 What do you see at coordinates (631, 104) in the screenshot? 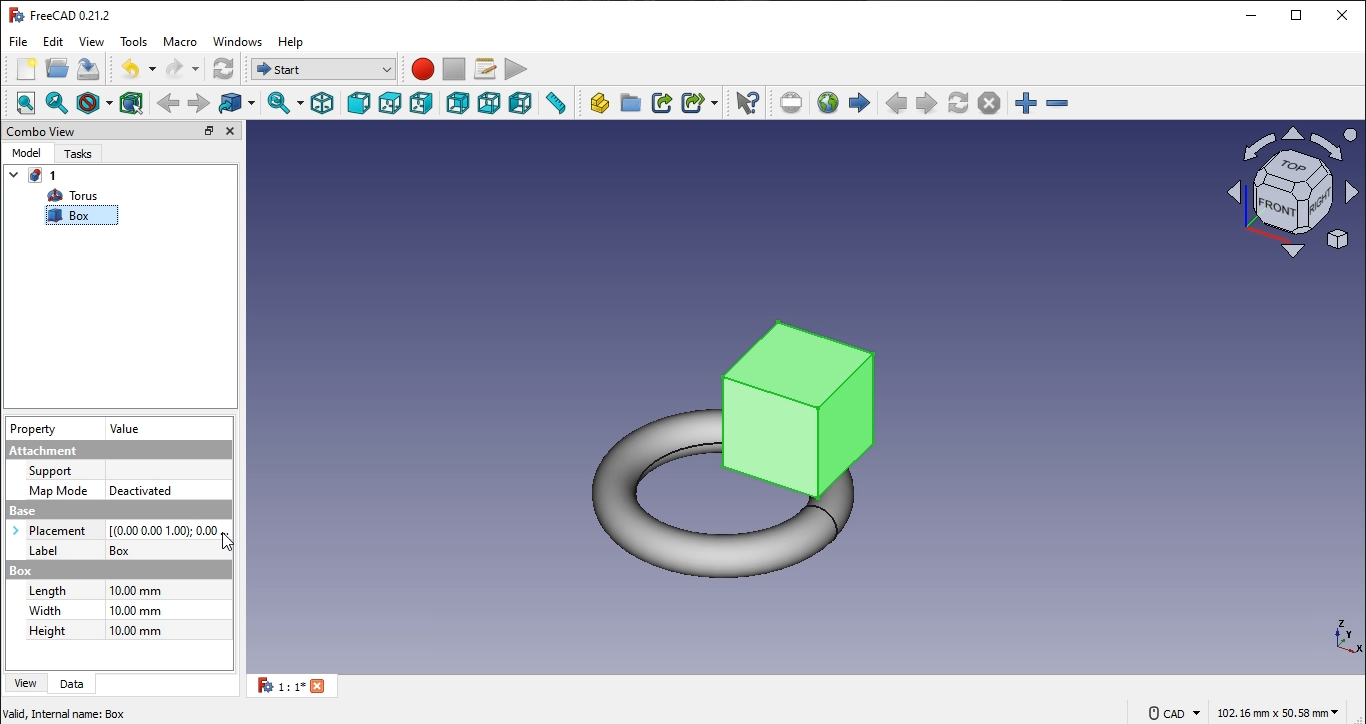
I see `create folder` at bounding box center [631, 104].